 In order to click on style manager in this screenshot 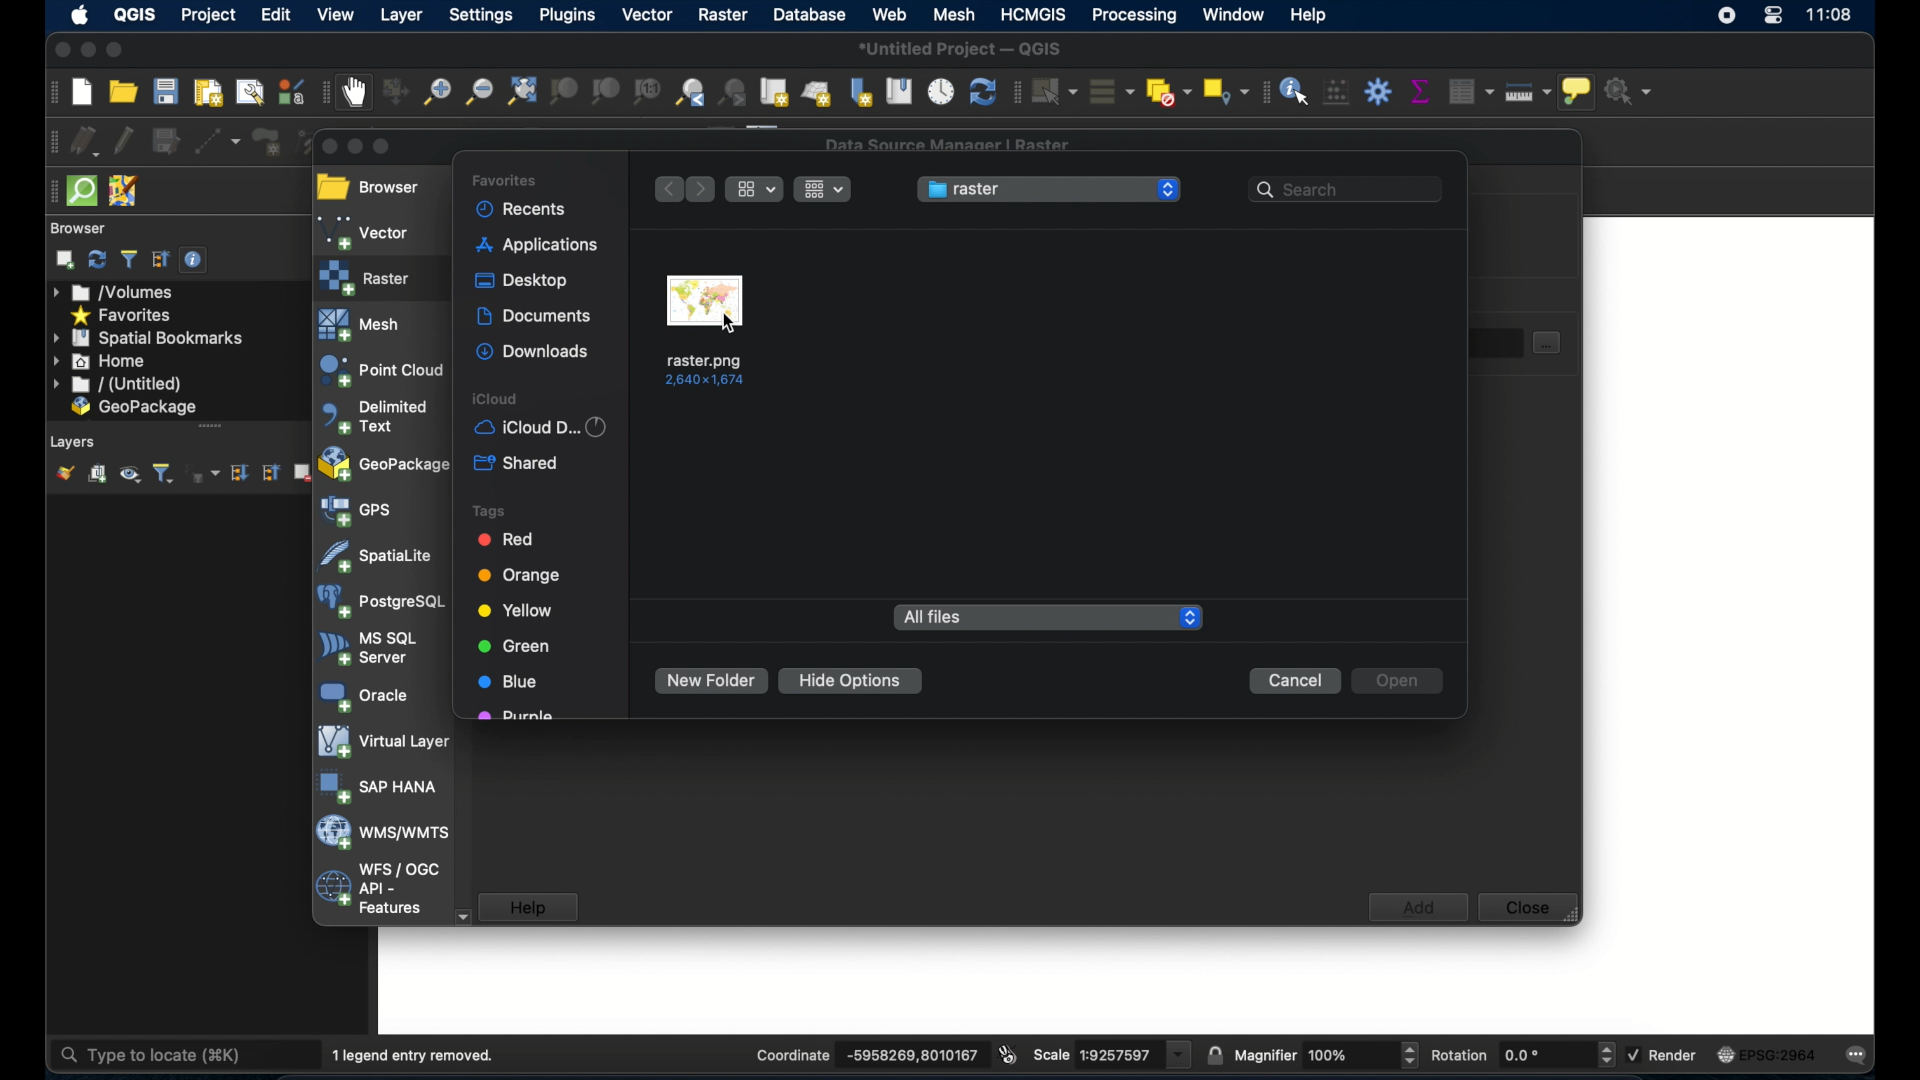, I will do `click(290, 91)`.